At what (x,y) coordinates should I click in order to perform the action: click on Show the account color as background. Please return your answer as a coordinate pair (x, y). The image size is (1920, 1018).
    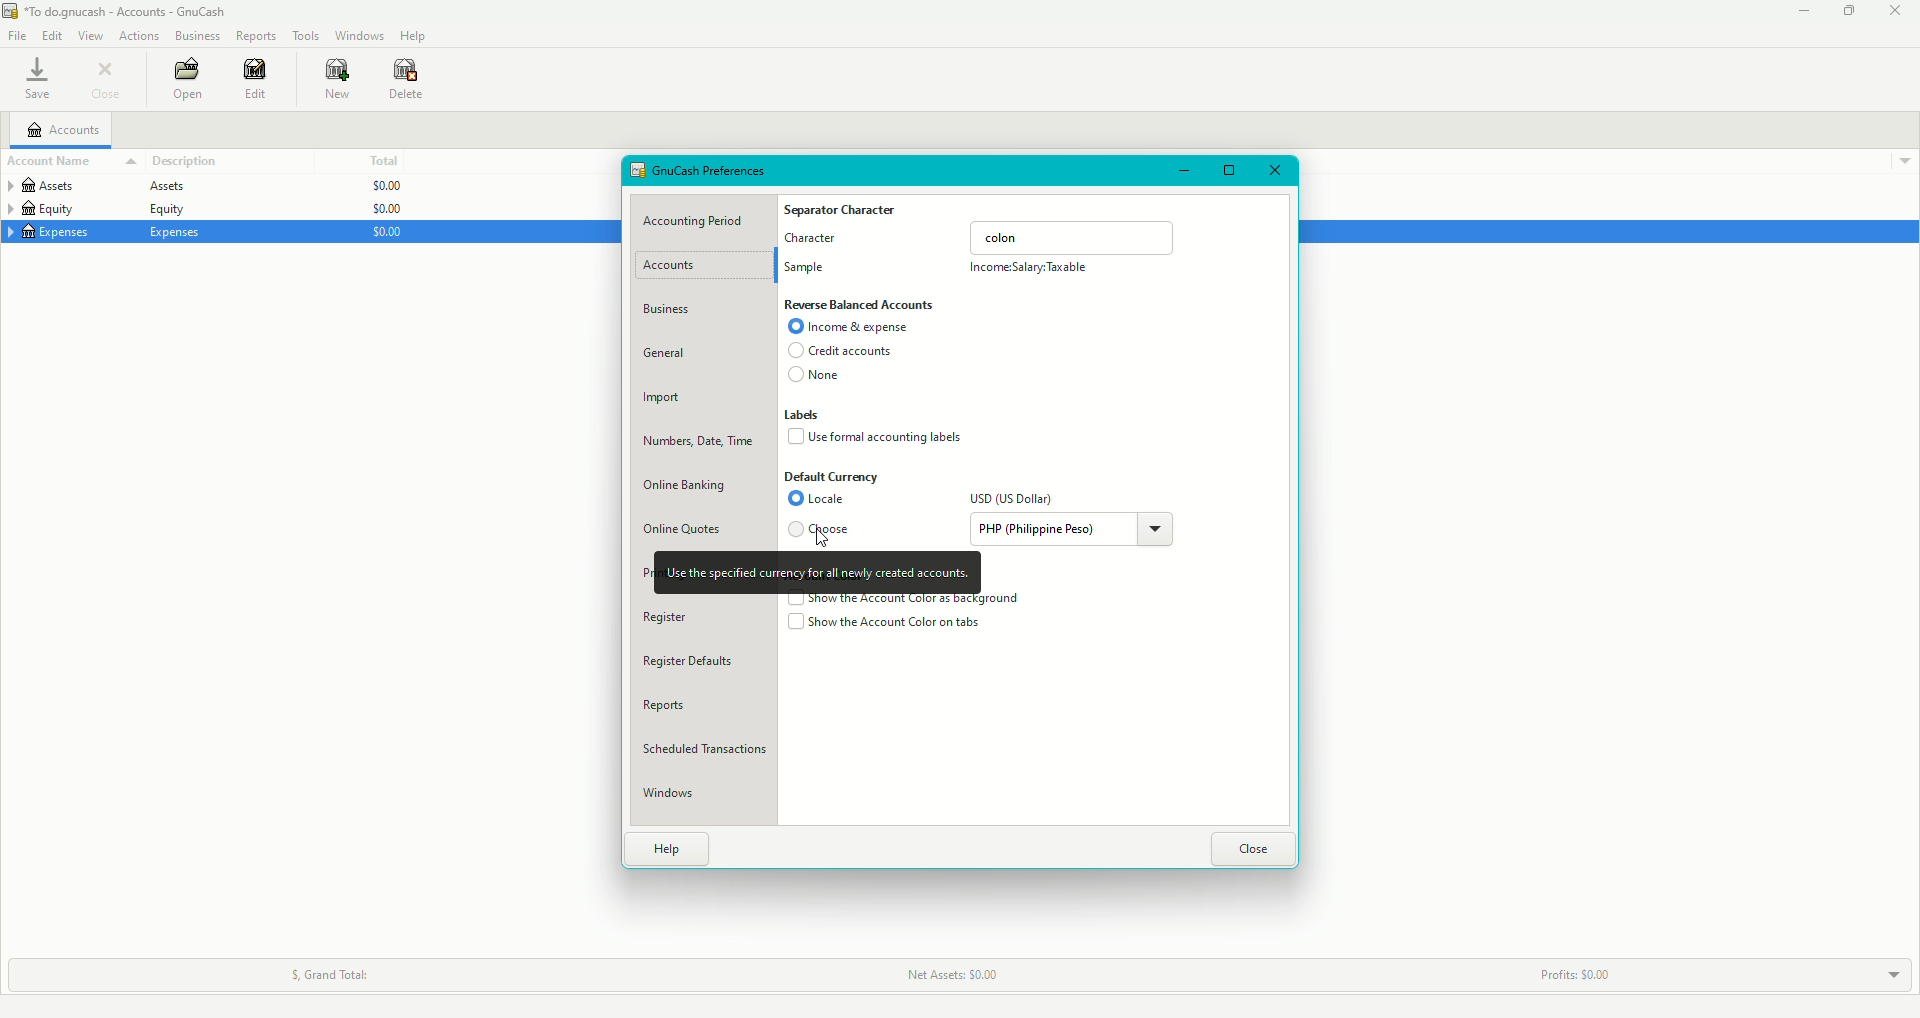
    Looking at the image, I should click on (906, 600).